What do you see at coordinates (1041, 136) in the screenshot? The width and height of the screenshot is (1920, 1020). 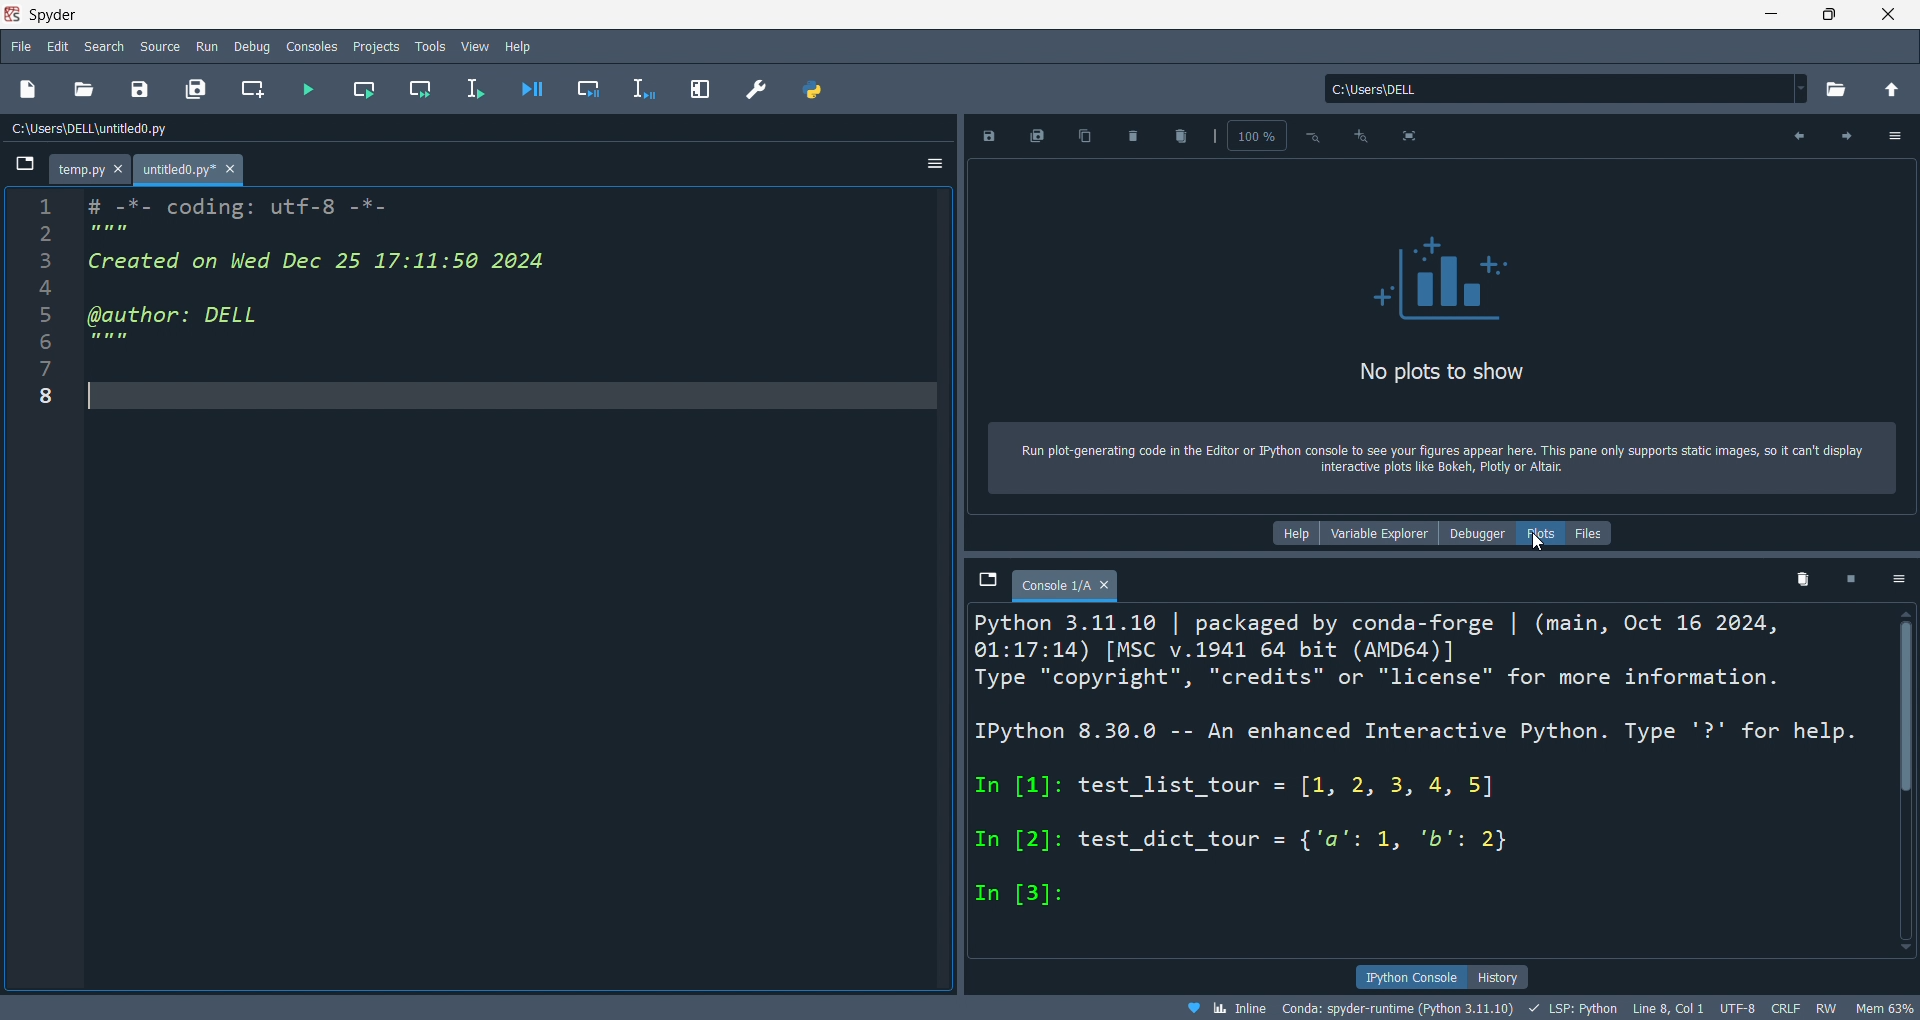 I see `save all` at bounding box center [1041, 136].